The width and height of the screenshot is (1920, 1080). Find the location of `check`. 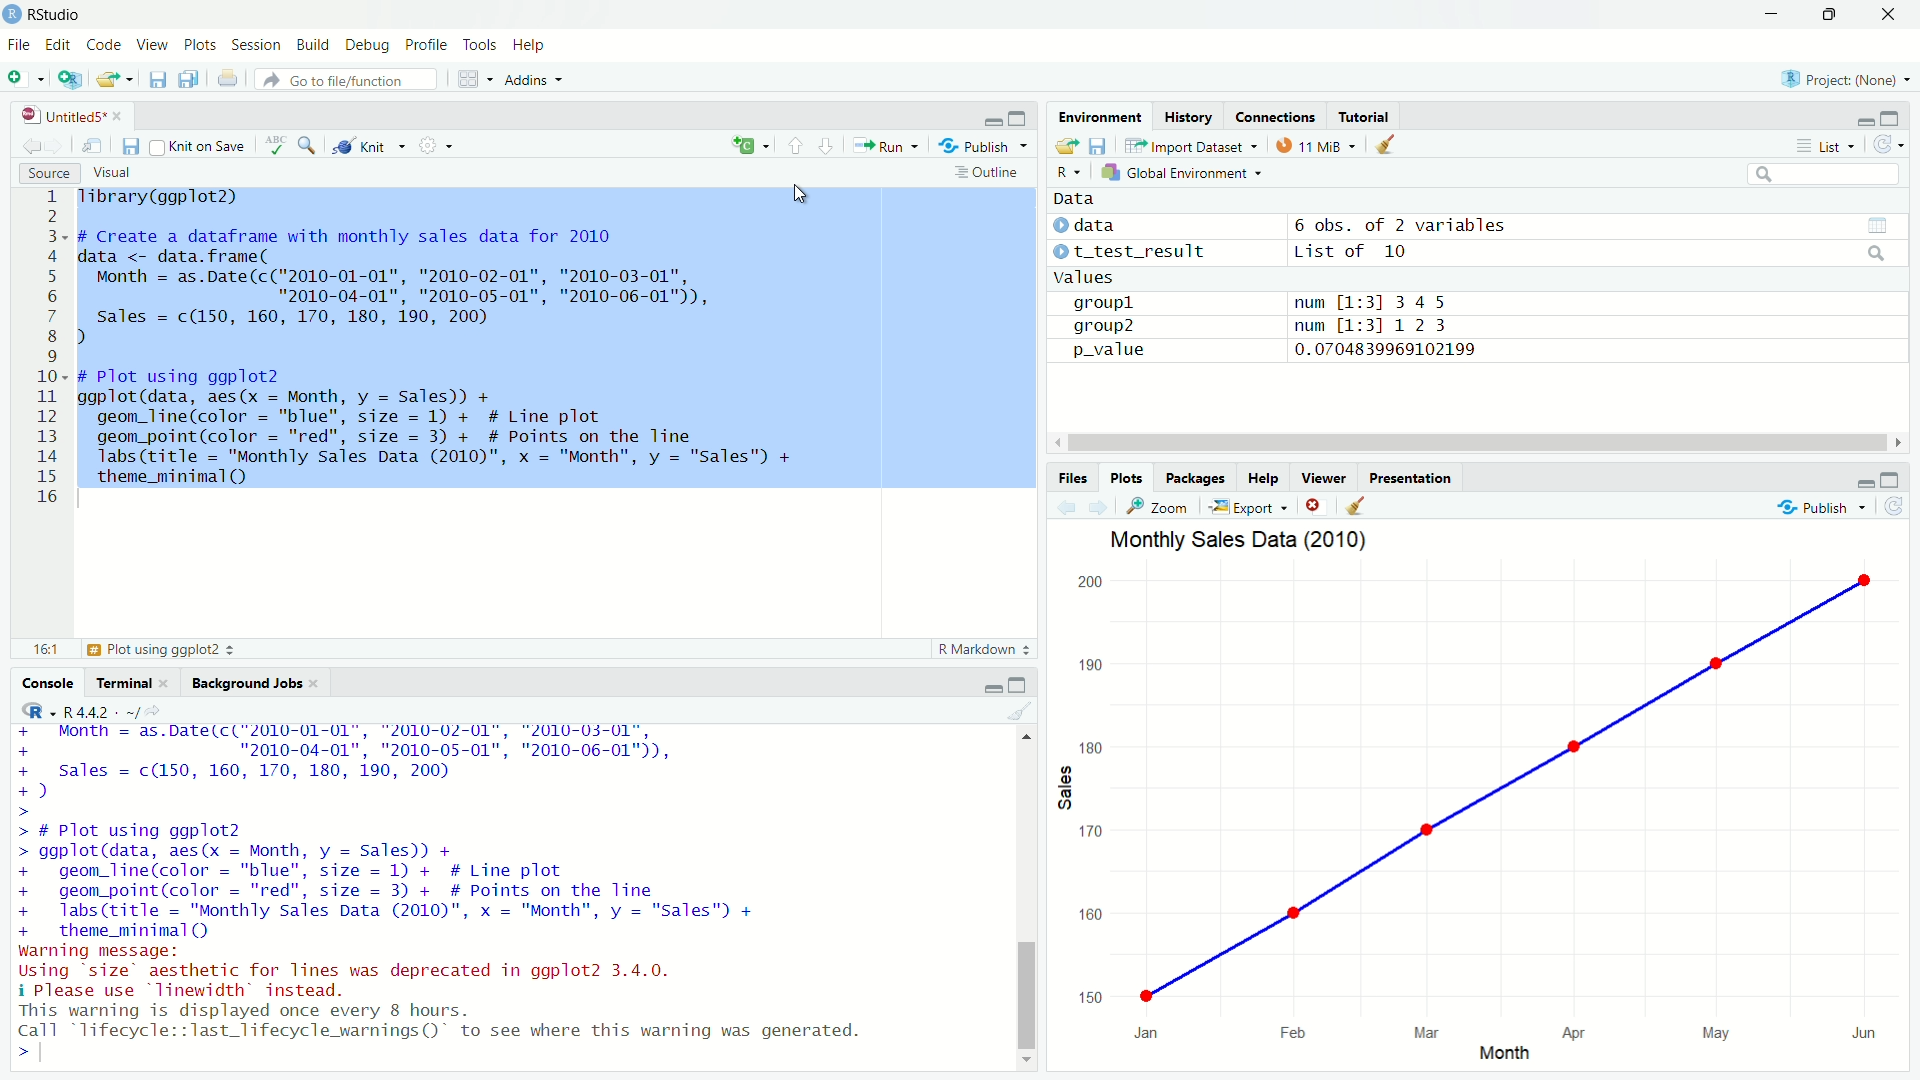

check is located at coordinates (273, 145).